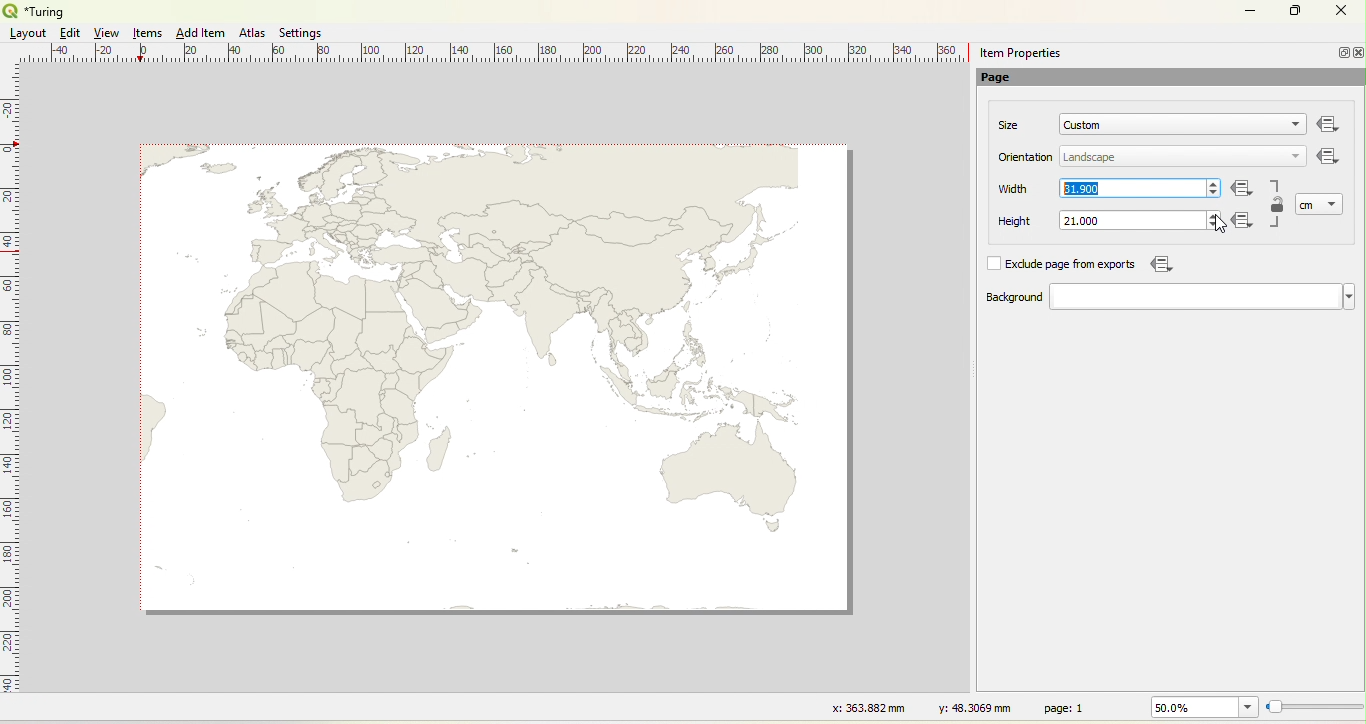 Image resolution: width=1366 pixels, height=724 pixels. I want to click on x: 363.882 mm, so click(866, 707).